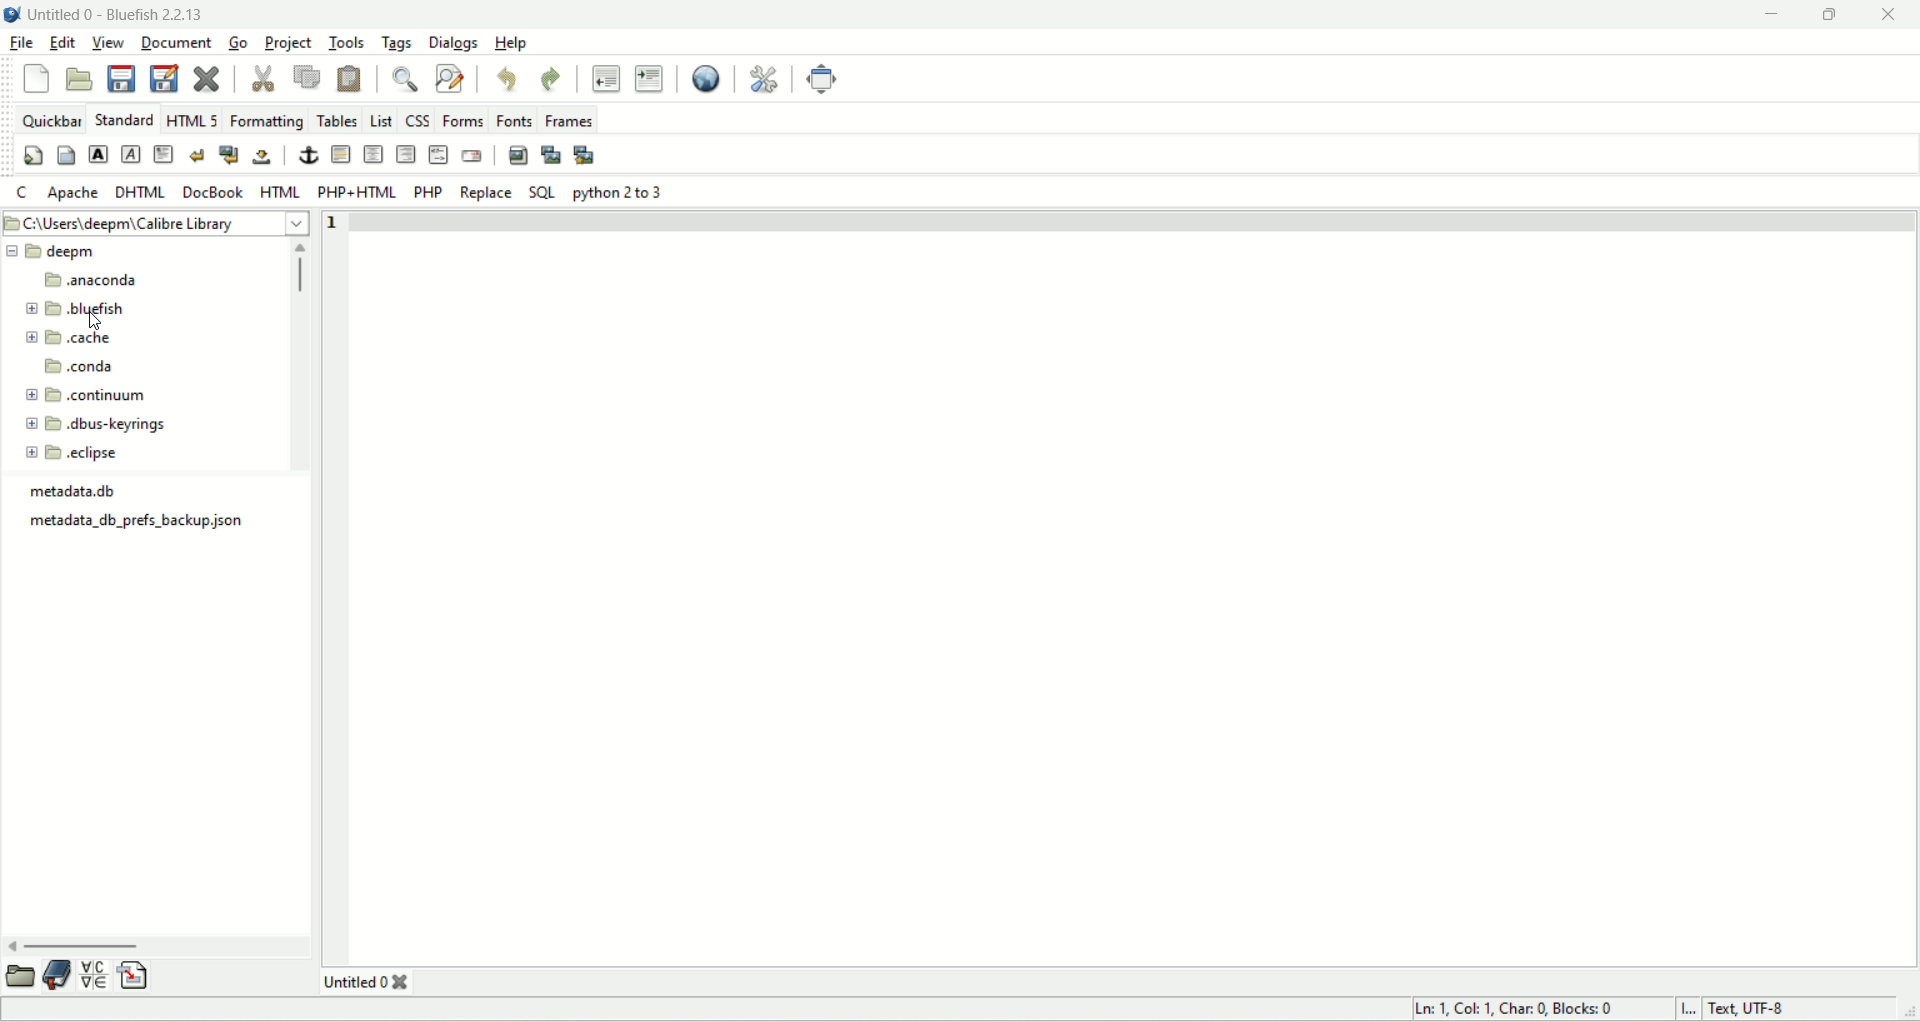  What do you see at coordinates (32, 154) in the screenshot?
I see `quickstart` at bounding box center [32, 154].